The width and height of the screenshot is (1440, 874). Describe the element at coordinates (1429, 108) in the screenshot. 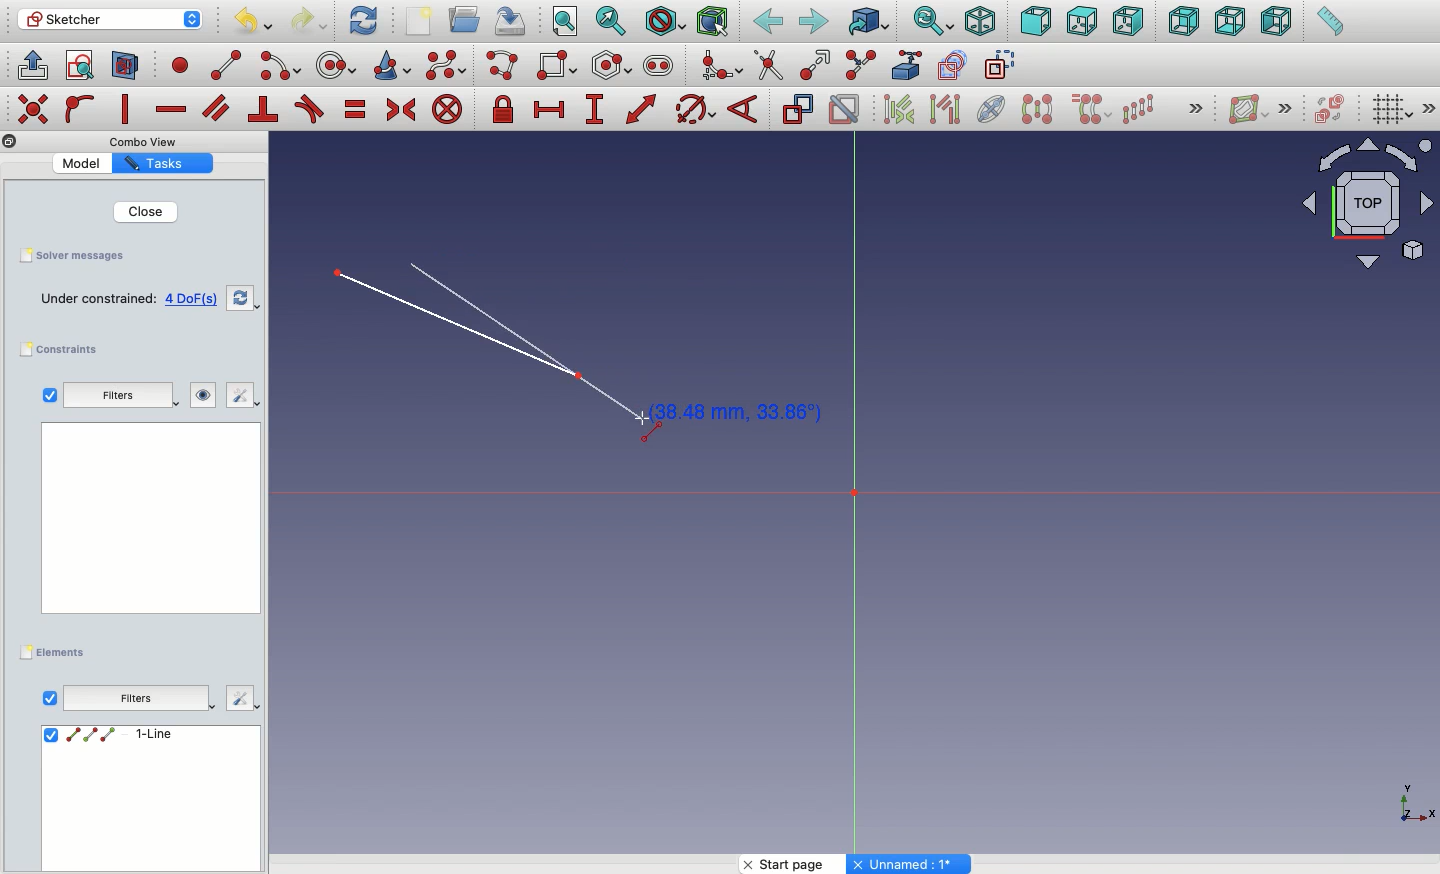

I see `` at that location.